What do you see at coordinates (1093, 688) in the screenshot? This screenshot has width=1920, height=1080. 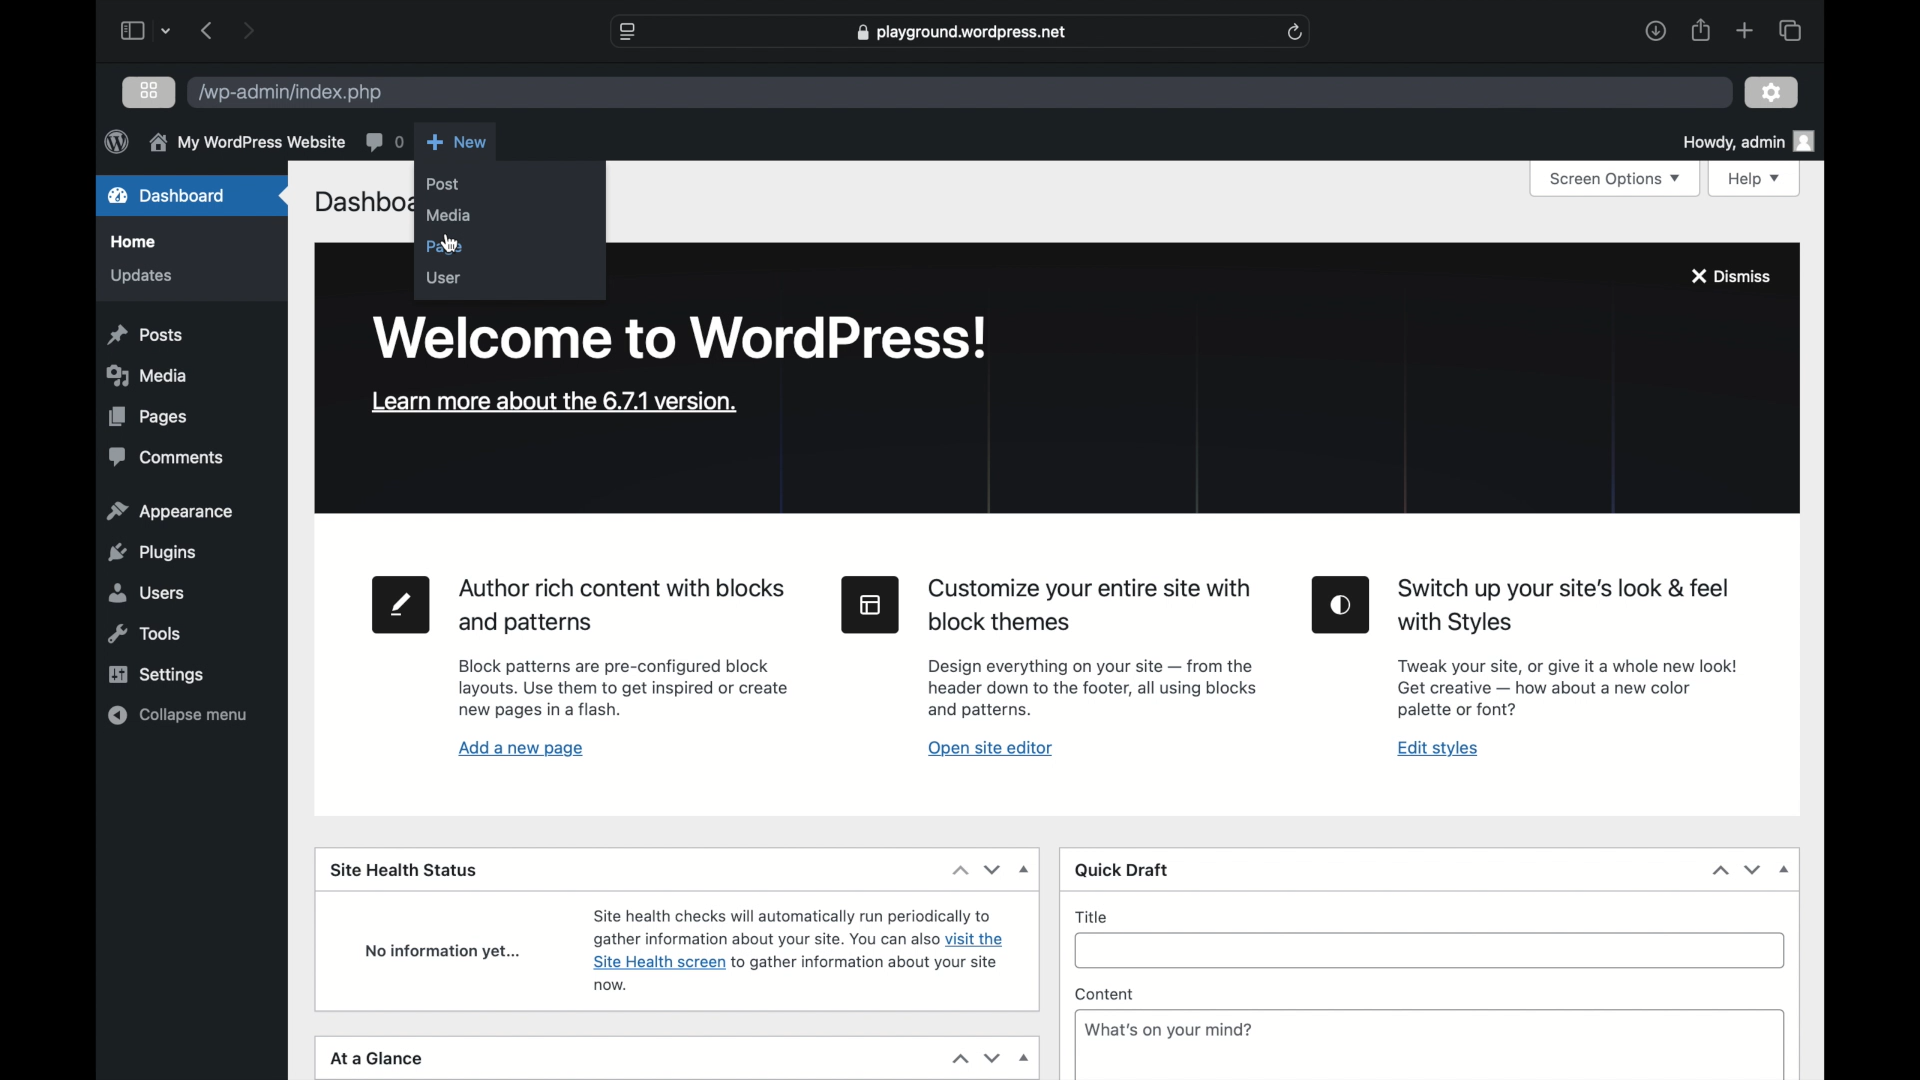 I see `site editor tool information` at bounding box center [1093, 688].